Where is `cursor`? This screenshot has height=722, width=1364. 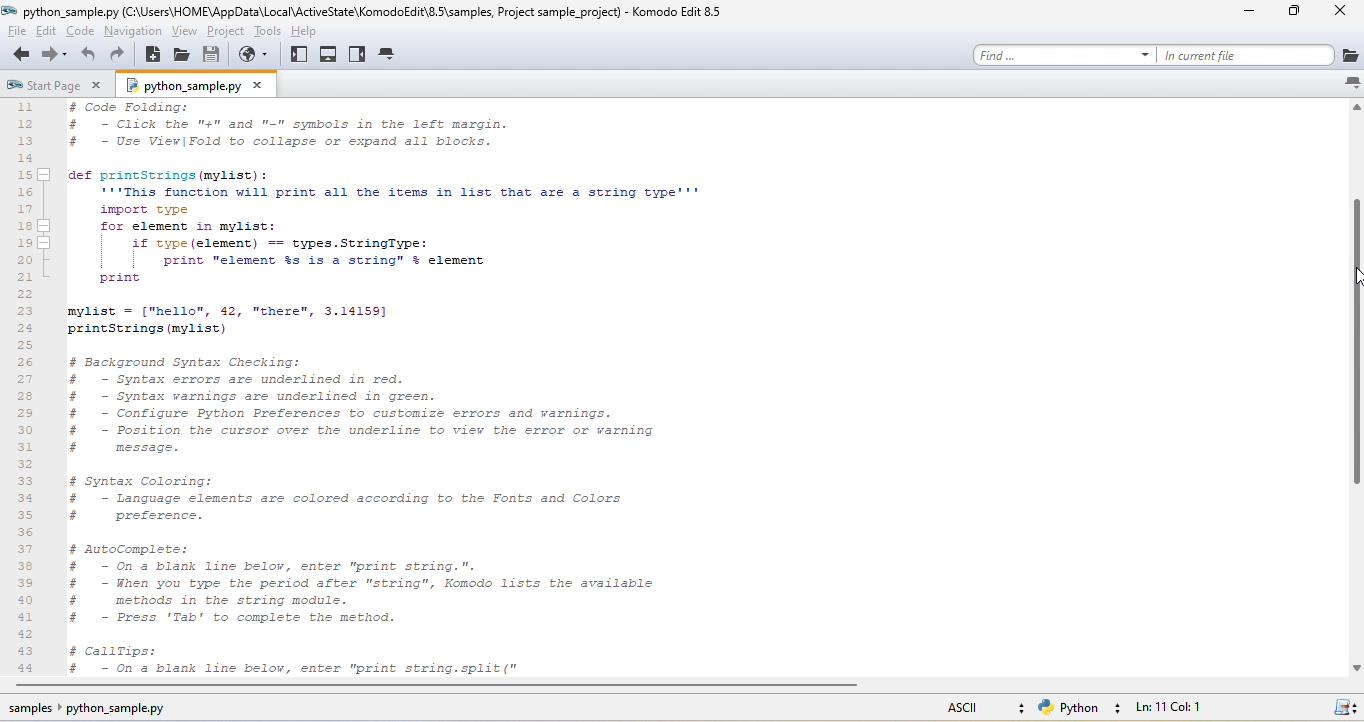 cursor is located at coordinates (1355, 278).